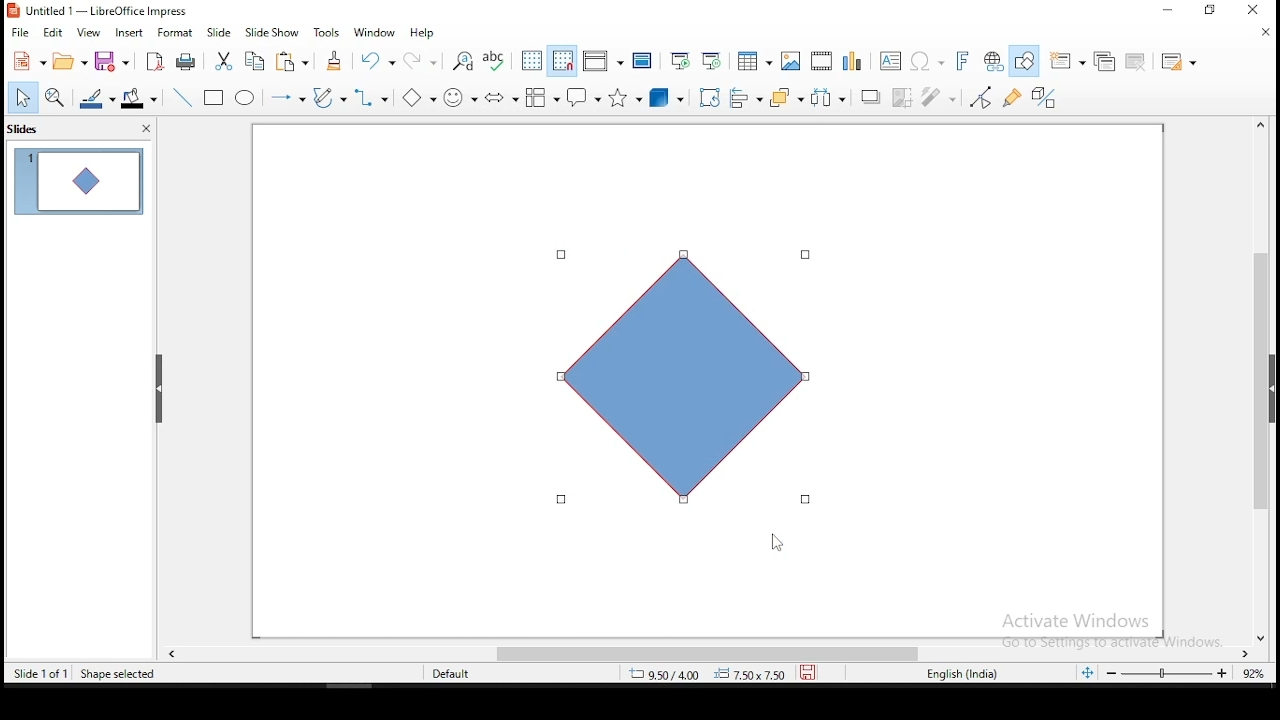 This screenshot has height=720, width=1280. Describe the element at coordinates (247, 100) in the screenshot. I see `ellipse` at that location.